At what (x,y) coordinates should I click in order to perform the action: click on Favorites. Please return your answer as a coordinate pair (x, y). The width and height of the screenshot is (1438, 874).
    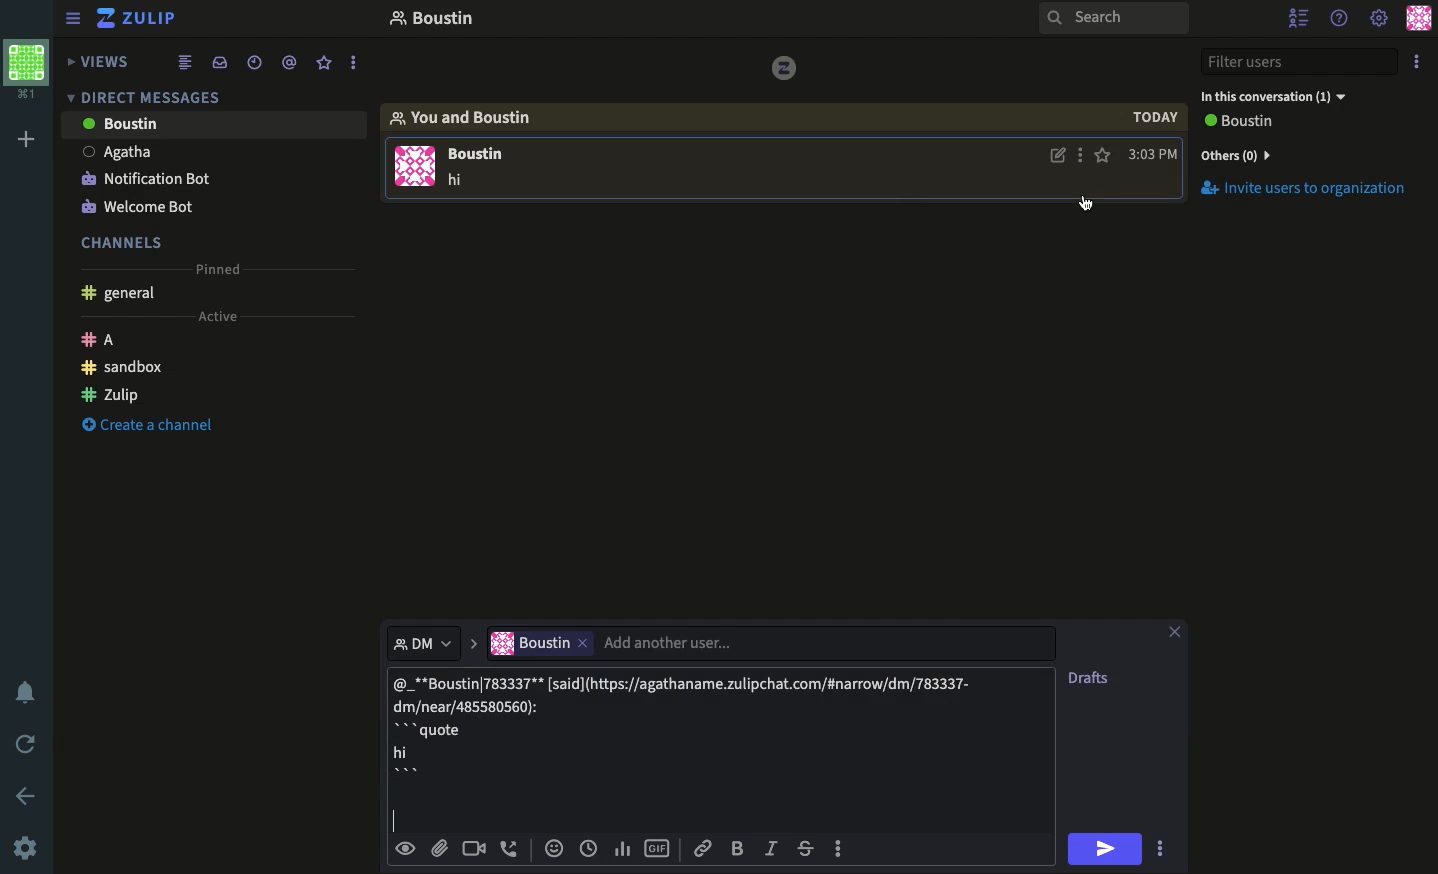
    Looking at the image, I should click on (325, 63).